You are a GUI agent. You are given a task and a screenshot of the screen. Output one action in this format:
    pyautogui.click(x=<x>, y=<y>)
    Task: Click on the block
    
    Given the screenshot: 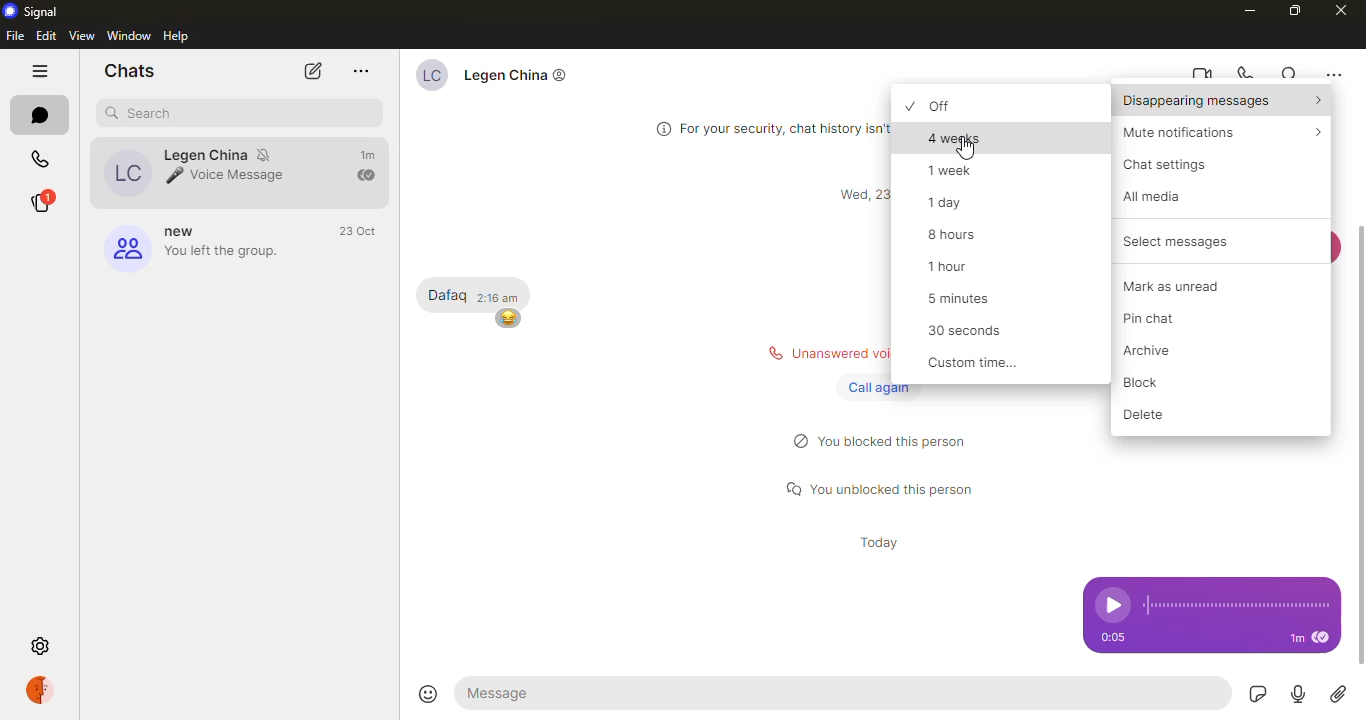 What is the action you would take?
    pyautogui.click(x=1154, y=383)
    